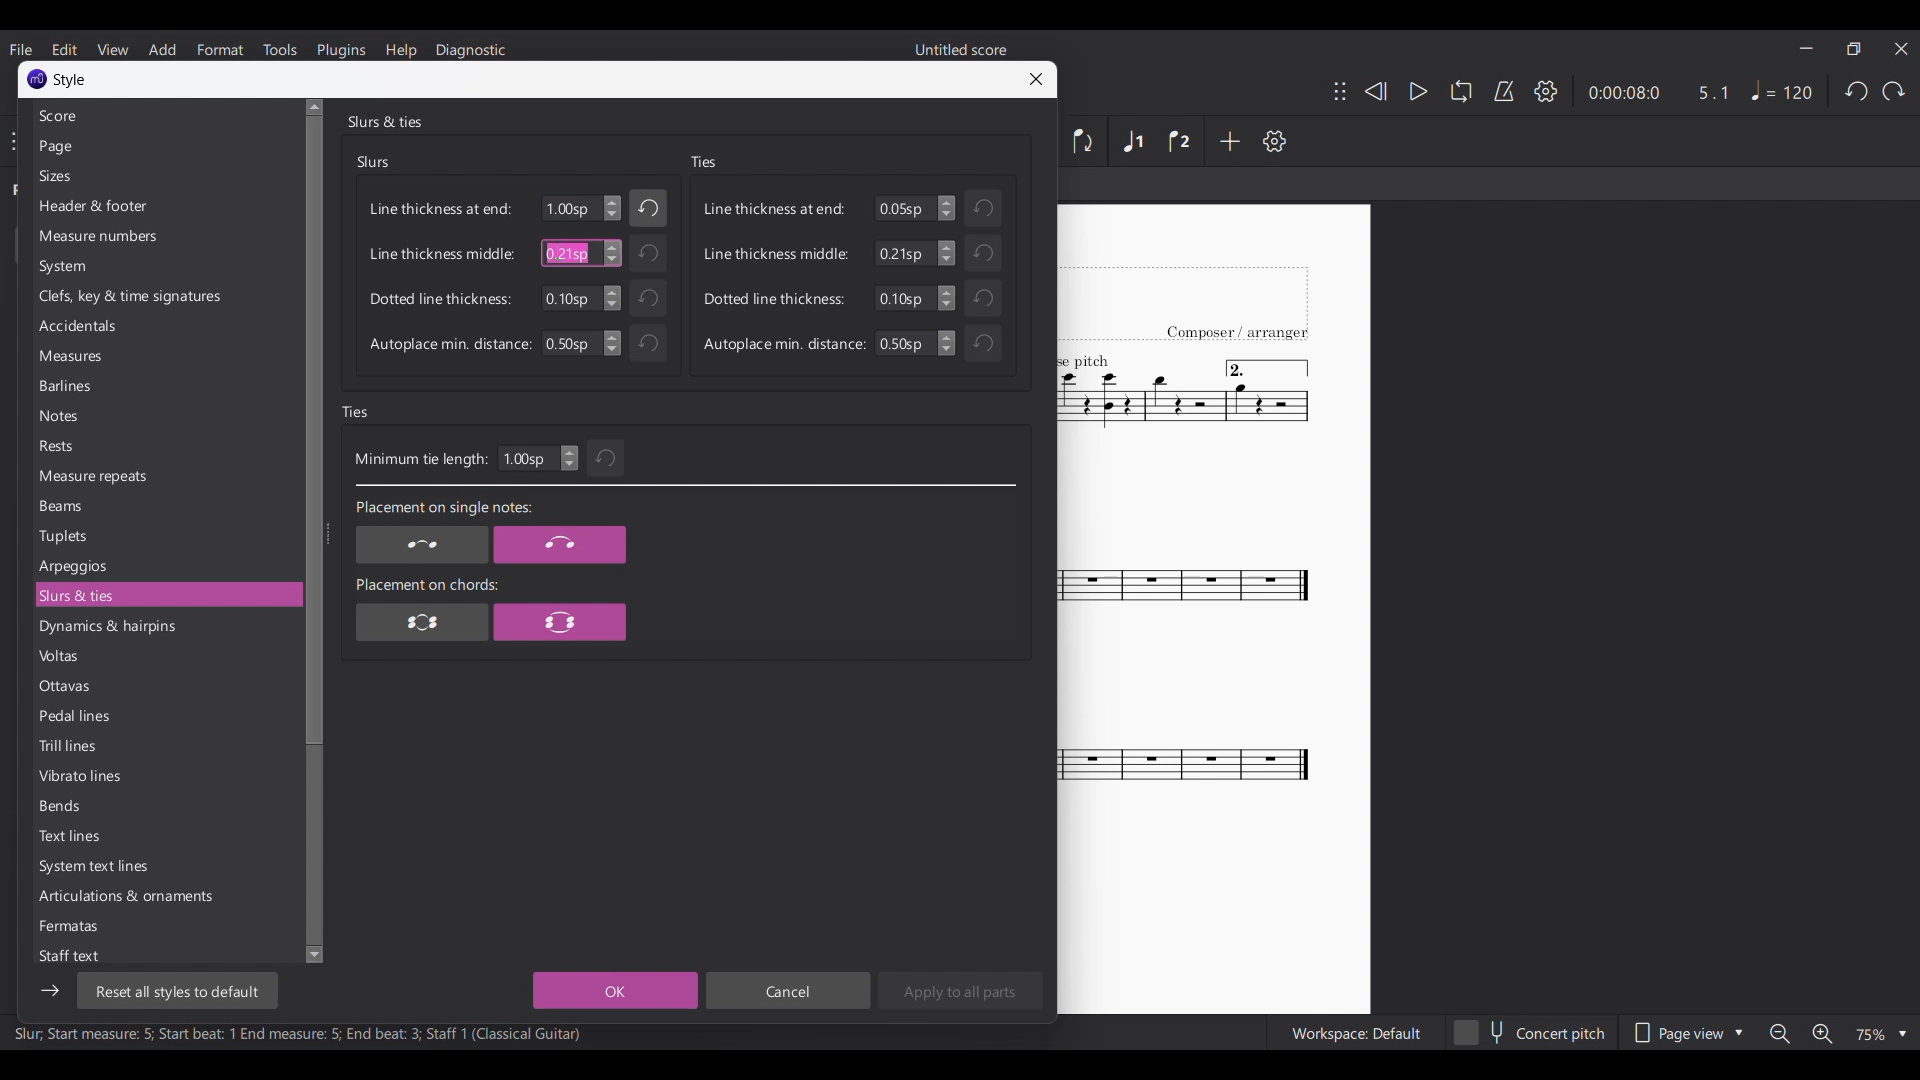  I want to click on Input minimum tie length, so click(527, 458).